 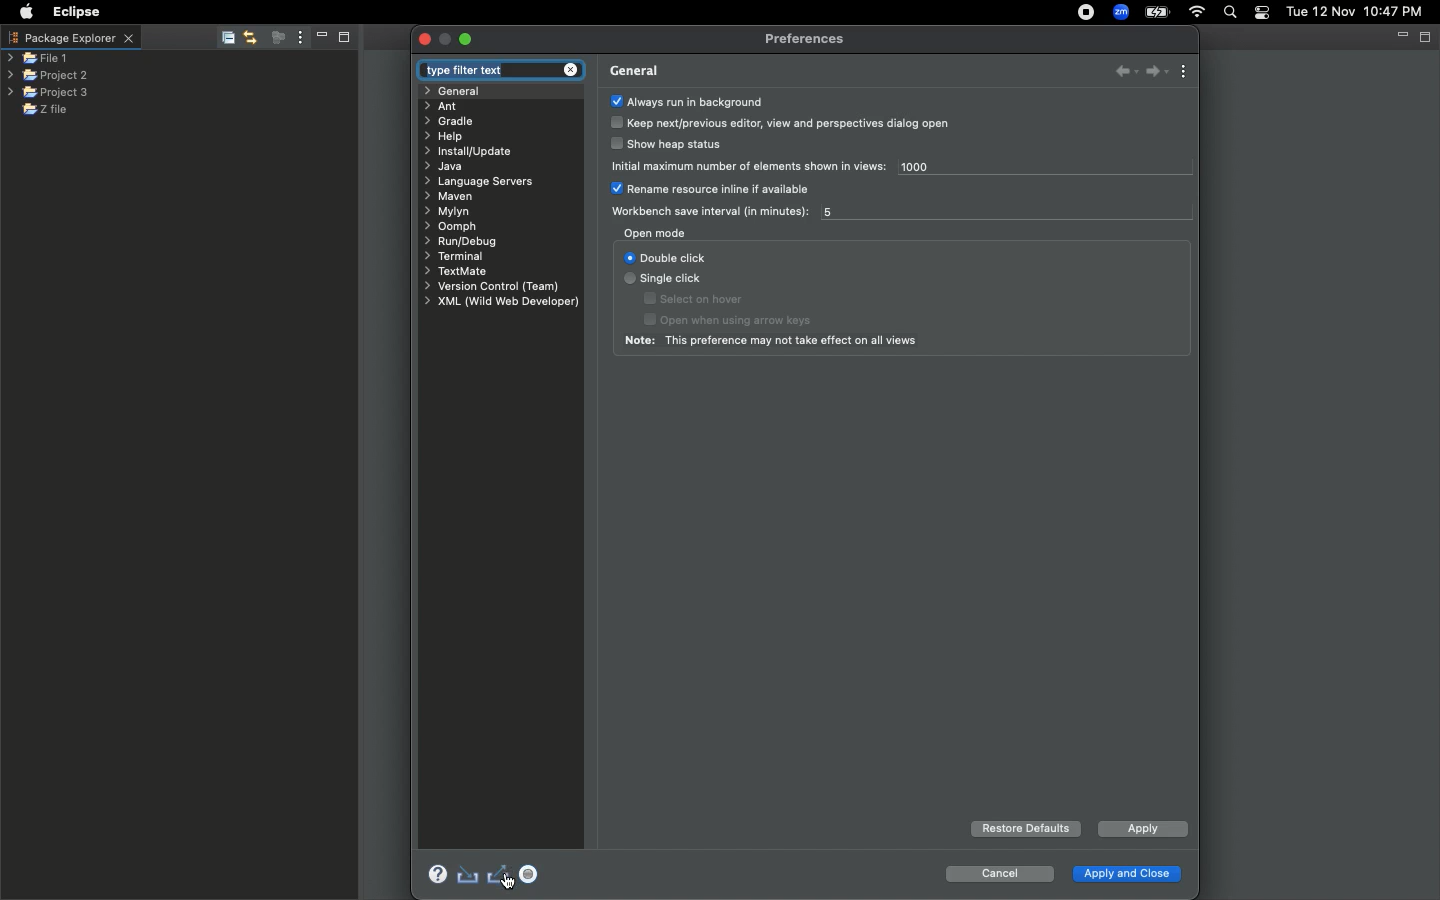 I want to click on Ant, so click(x=442, y=106).